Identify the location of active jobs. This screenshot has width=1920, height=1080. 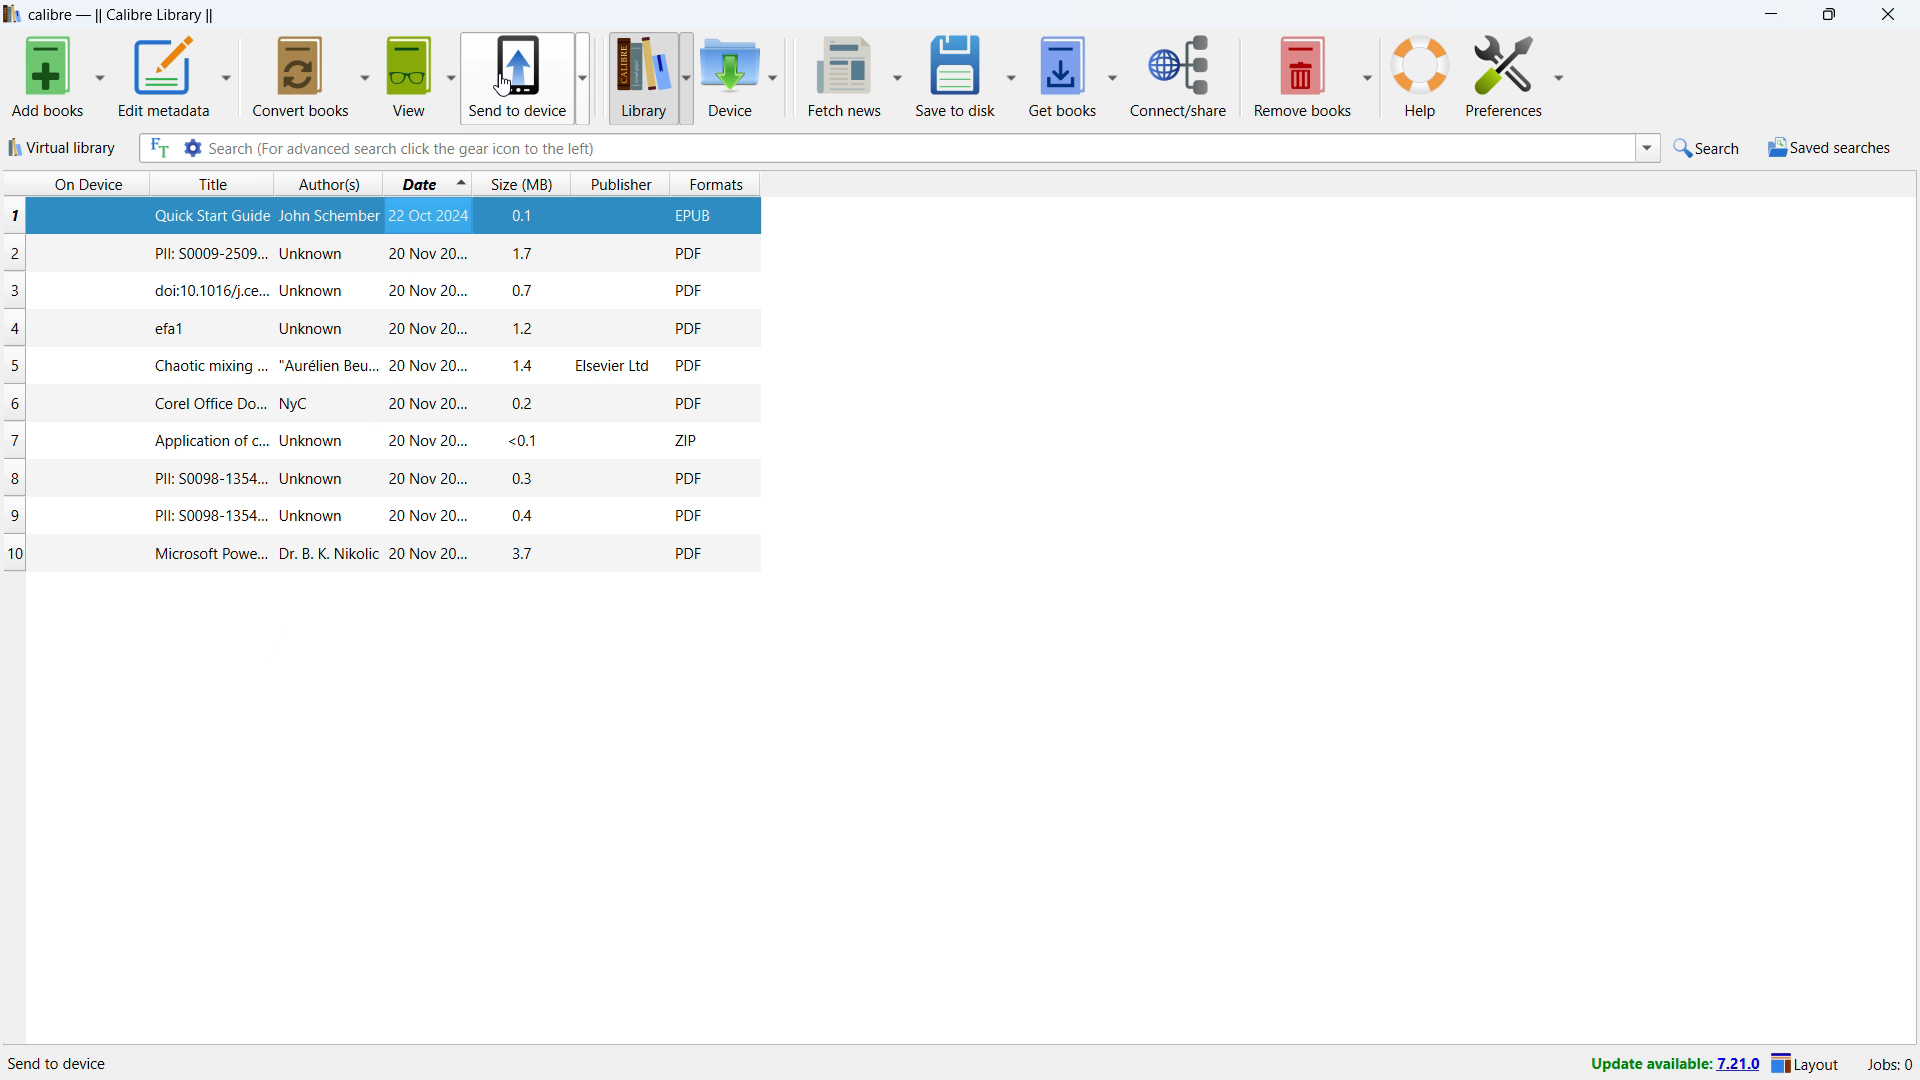
(1891, 1067).